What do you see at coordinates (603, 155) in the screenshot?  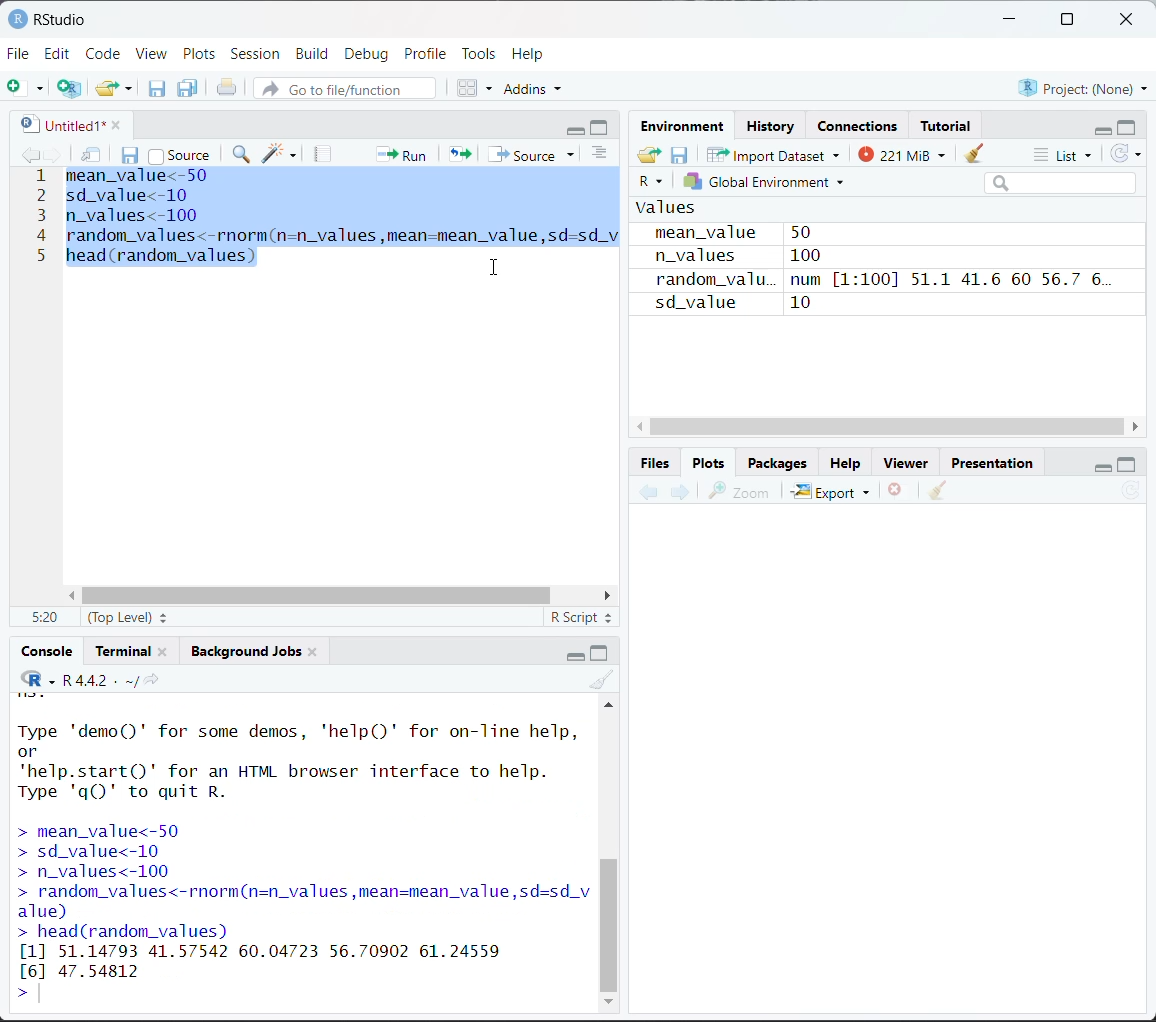 I see `show document outline` at bounding box center [603, 155].